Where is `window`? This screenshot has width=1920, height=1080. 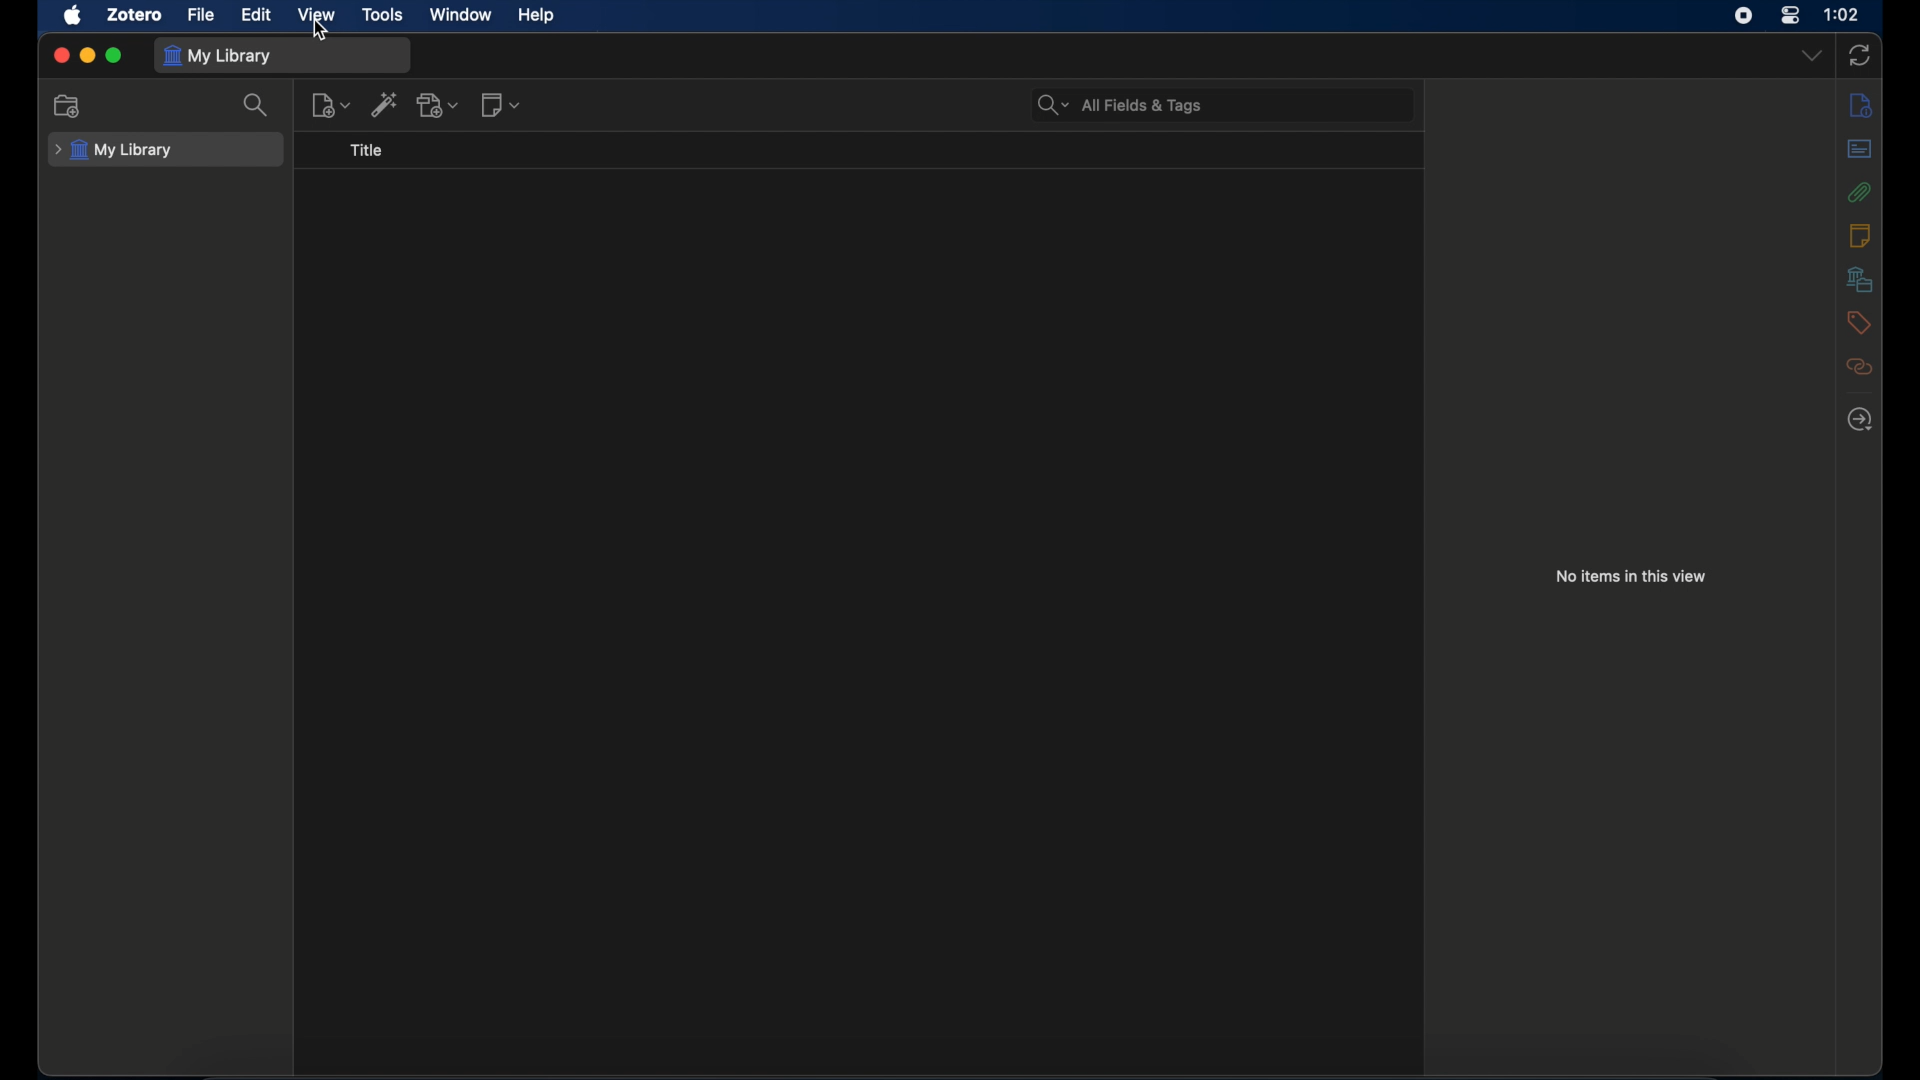
window is located at coordinates (461, 13).